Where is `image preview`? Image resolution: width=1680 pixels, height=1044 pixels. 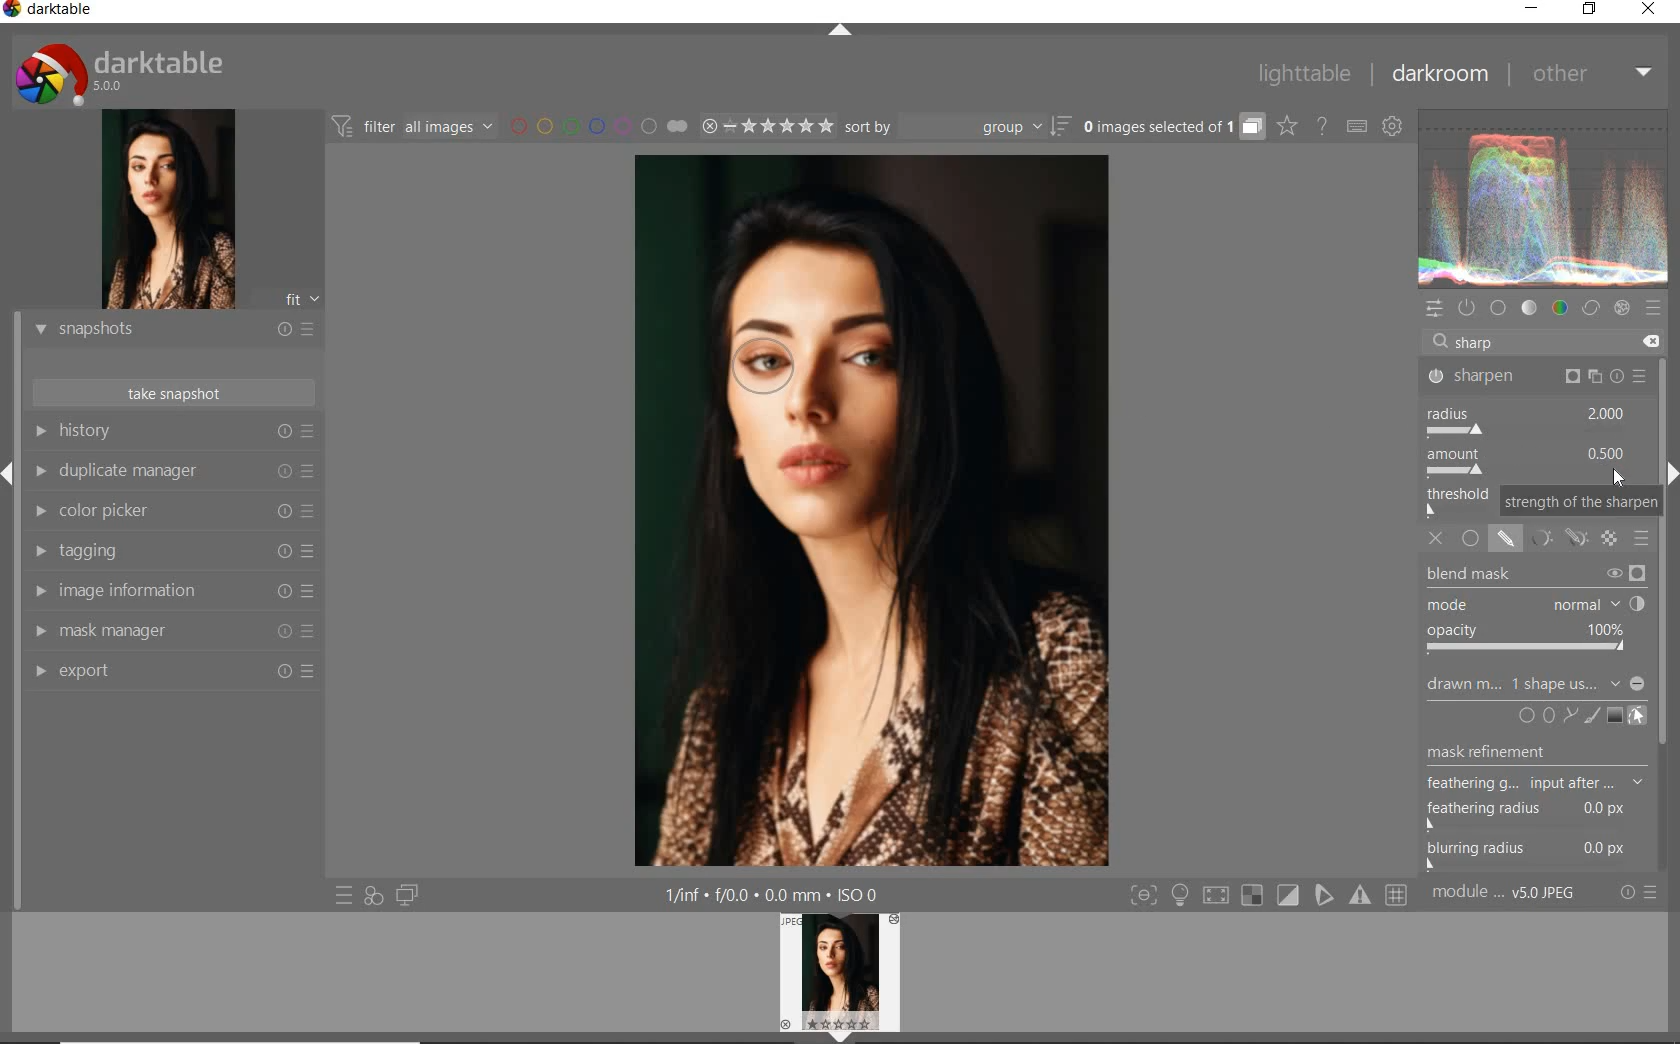 image preview is located at coordinates (169, 209).